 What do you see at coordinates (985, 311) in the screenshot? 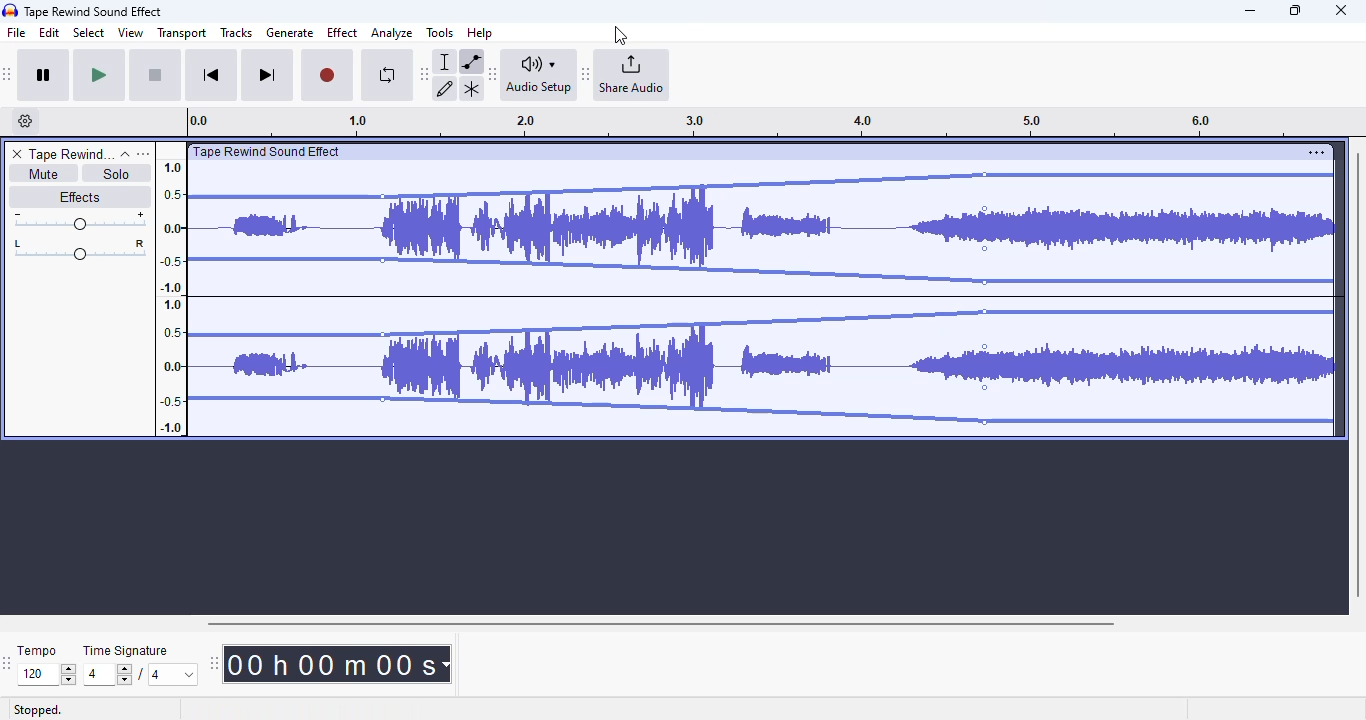
I see `Control point` at bounding box center [985, 311].